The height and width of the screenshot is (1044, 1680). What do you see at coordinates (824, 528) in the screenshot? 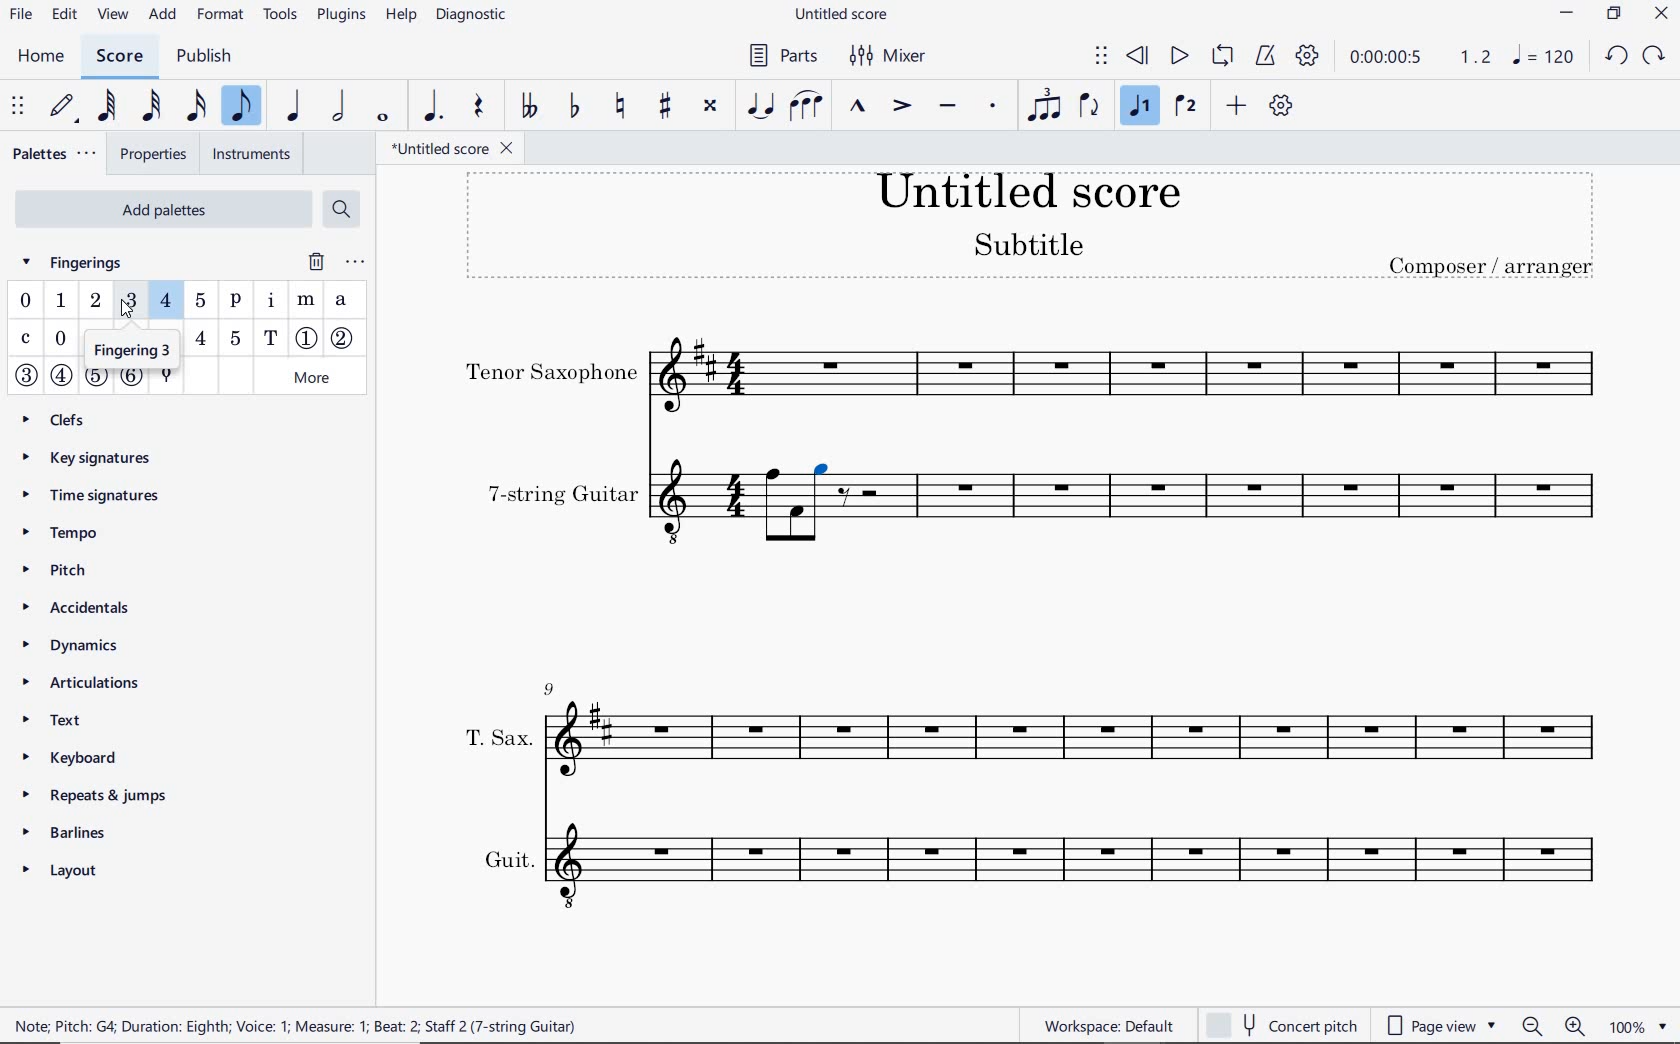
I see `` at bounding box center [824, 528].